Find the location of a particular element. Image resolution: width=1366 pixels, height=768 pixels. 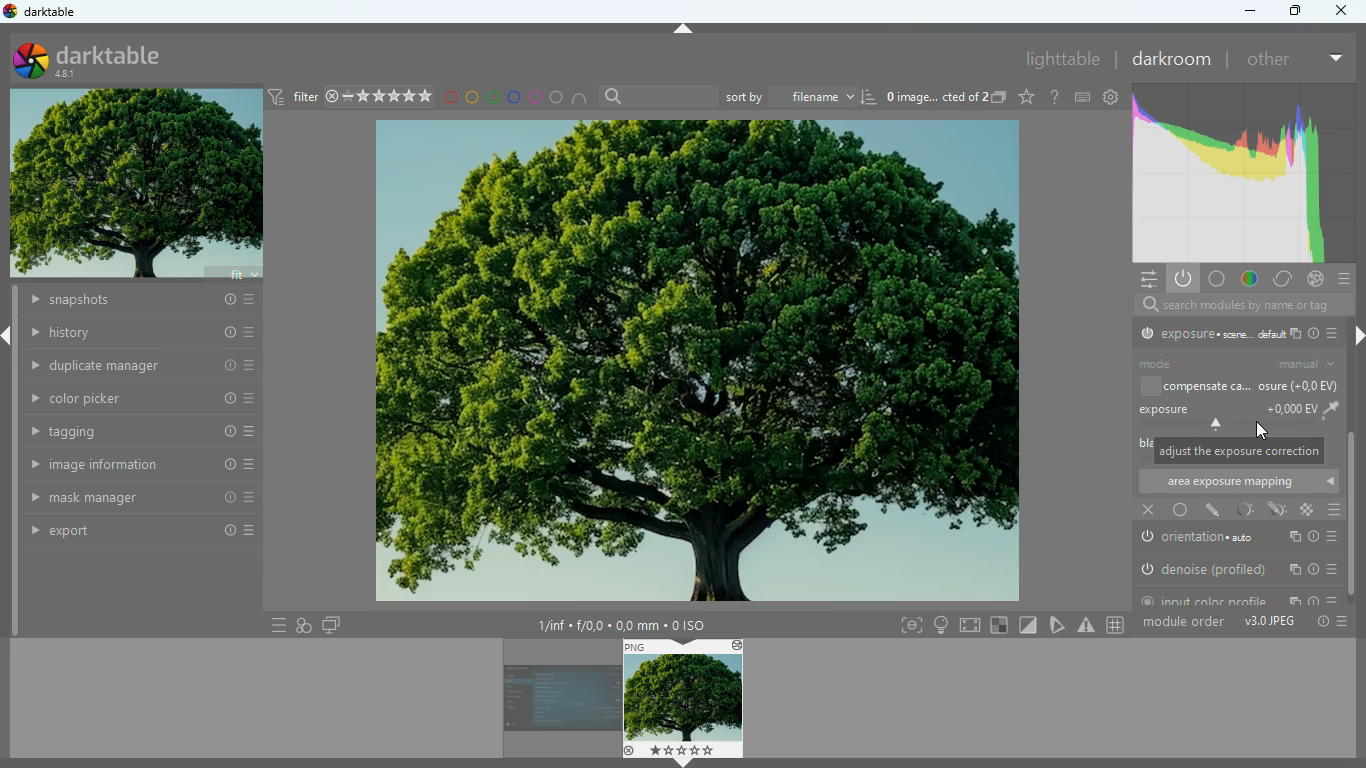

menu is located at coordinates (269, 625).